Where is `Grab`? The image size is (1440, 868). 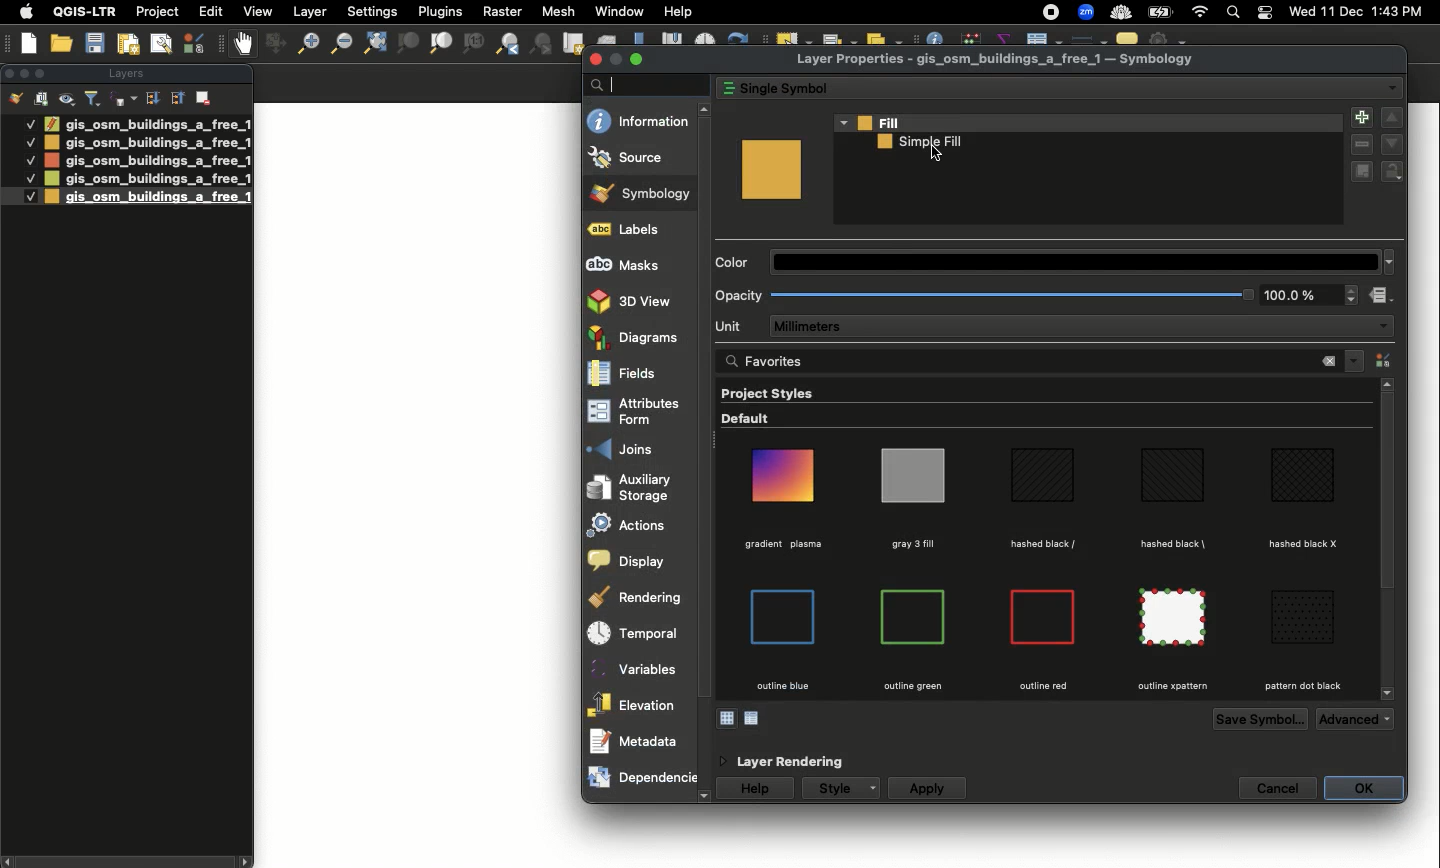
Grab is located at coordinates (244, 43).